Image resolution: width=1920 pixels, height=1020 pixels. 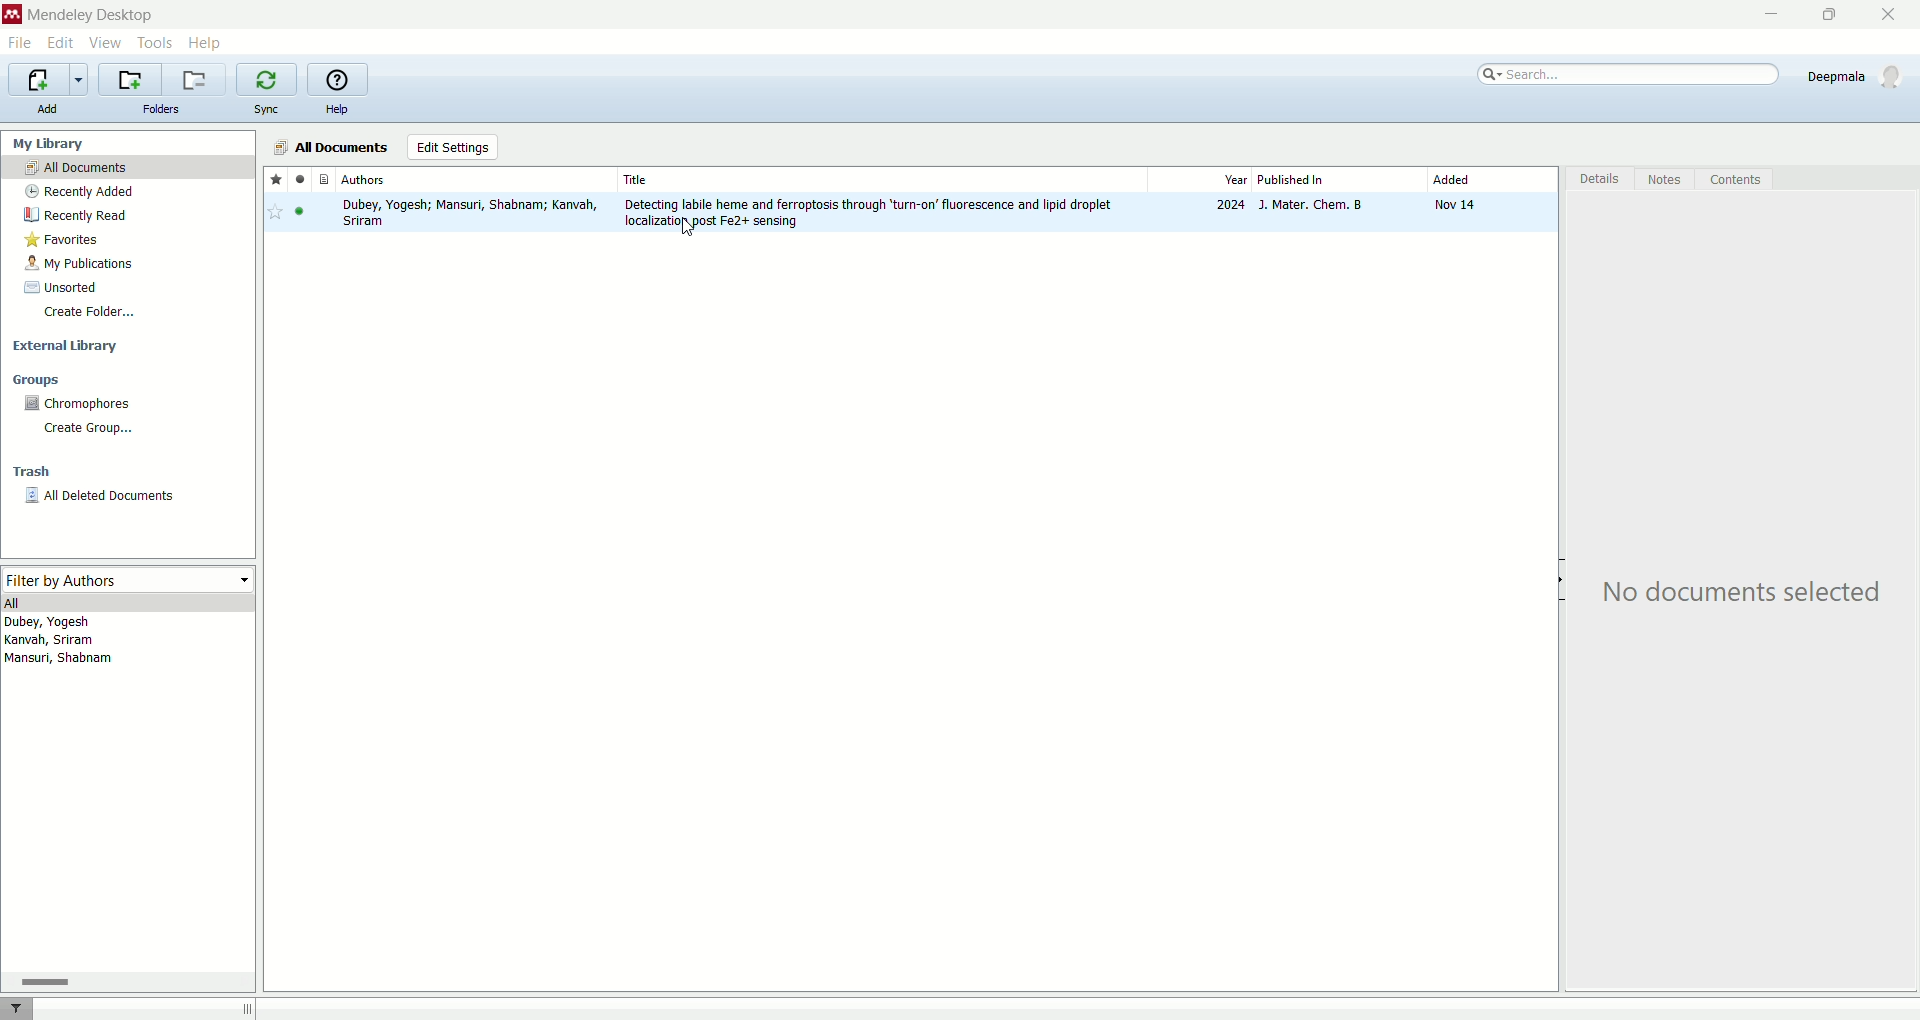 I want to click on remove current library, so click(x=195, y=79).